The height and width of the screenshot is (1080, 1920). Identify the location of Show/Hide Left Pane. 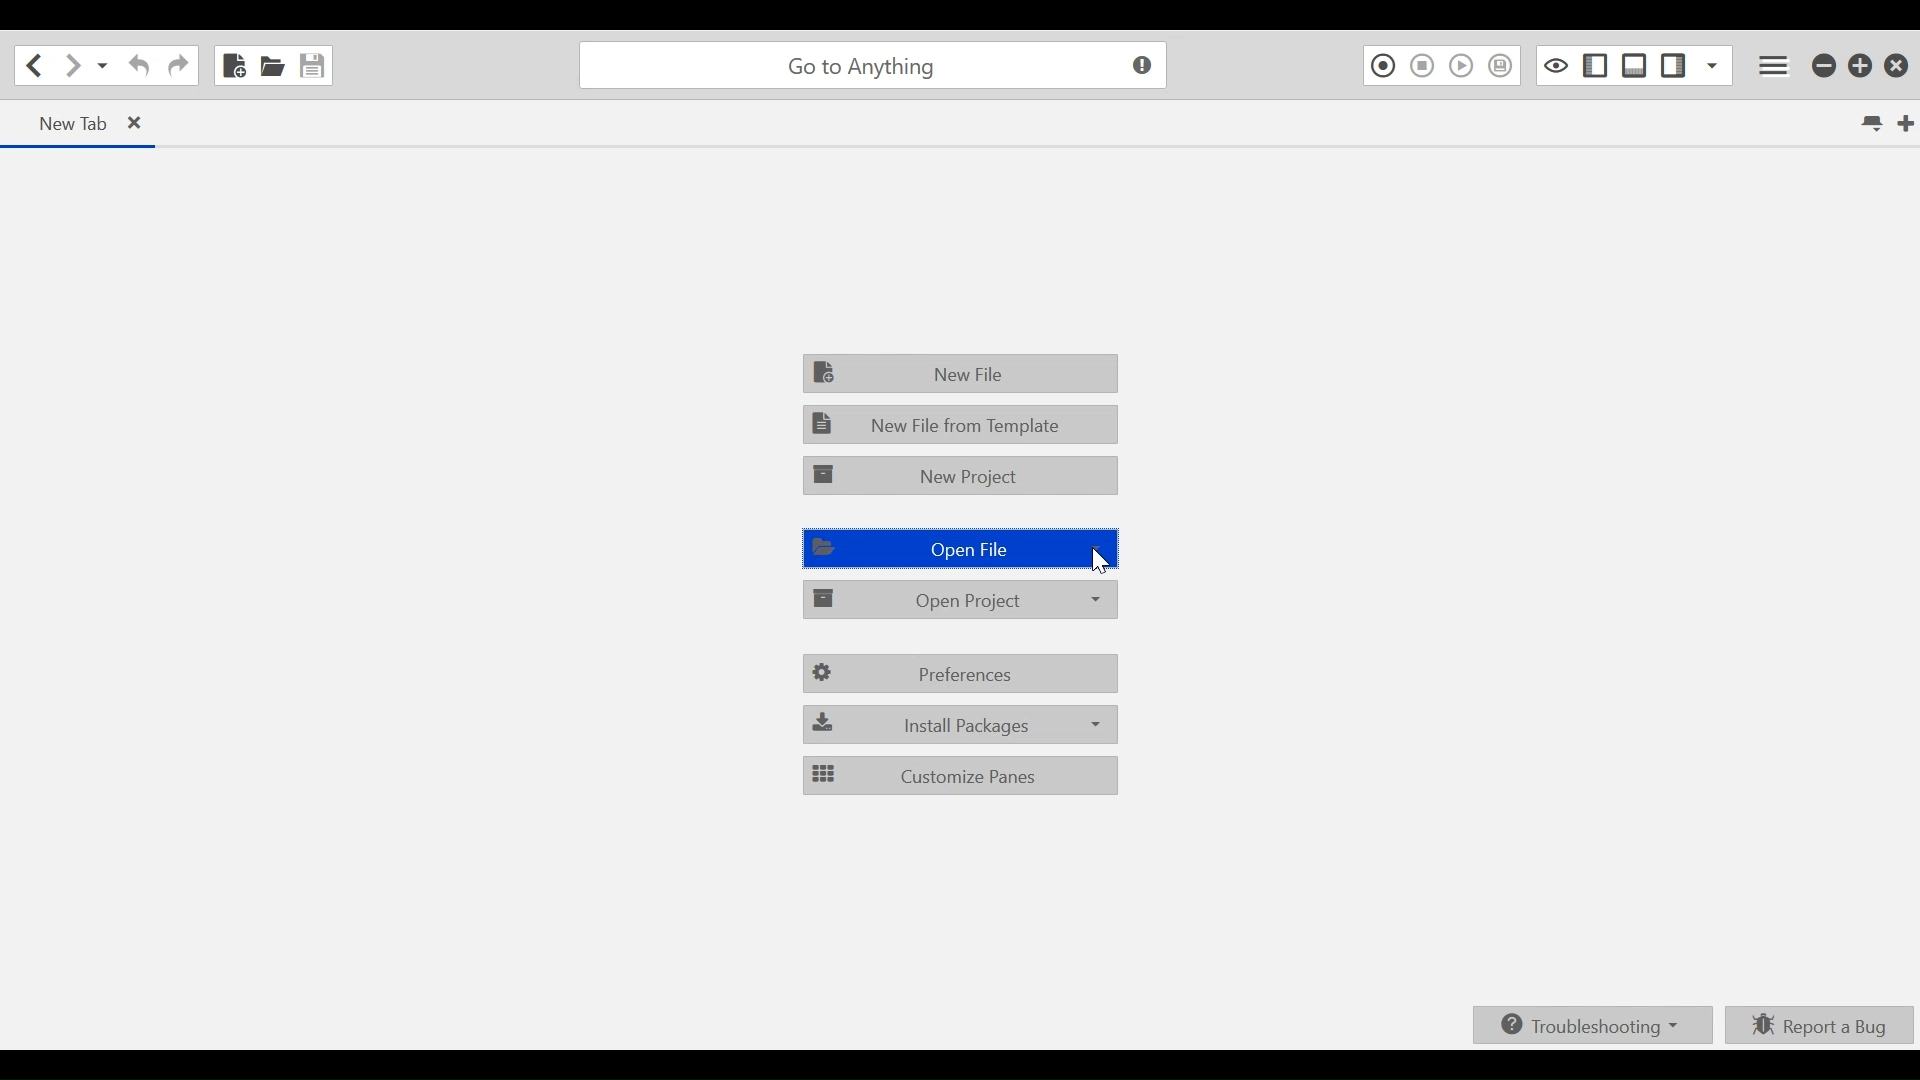
(1673, 65).